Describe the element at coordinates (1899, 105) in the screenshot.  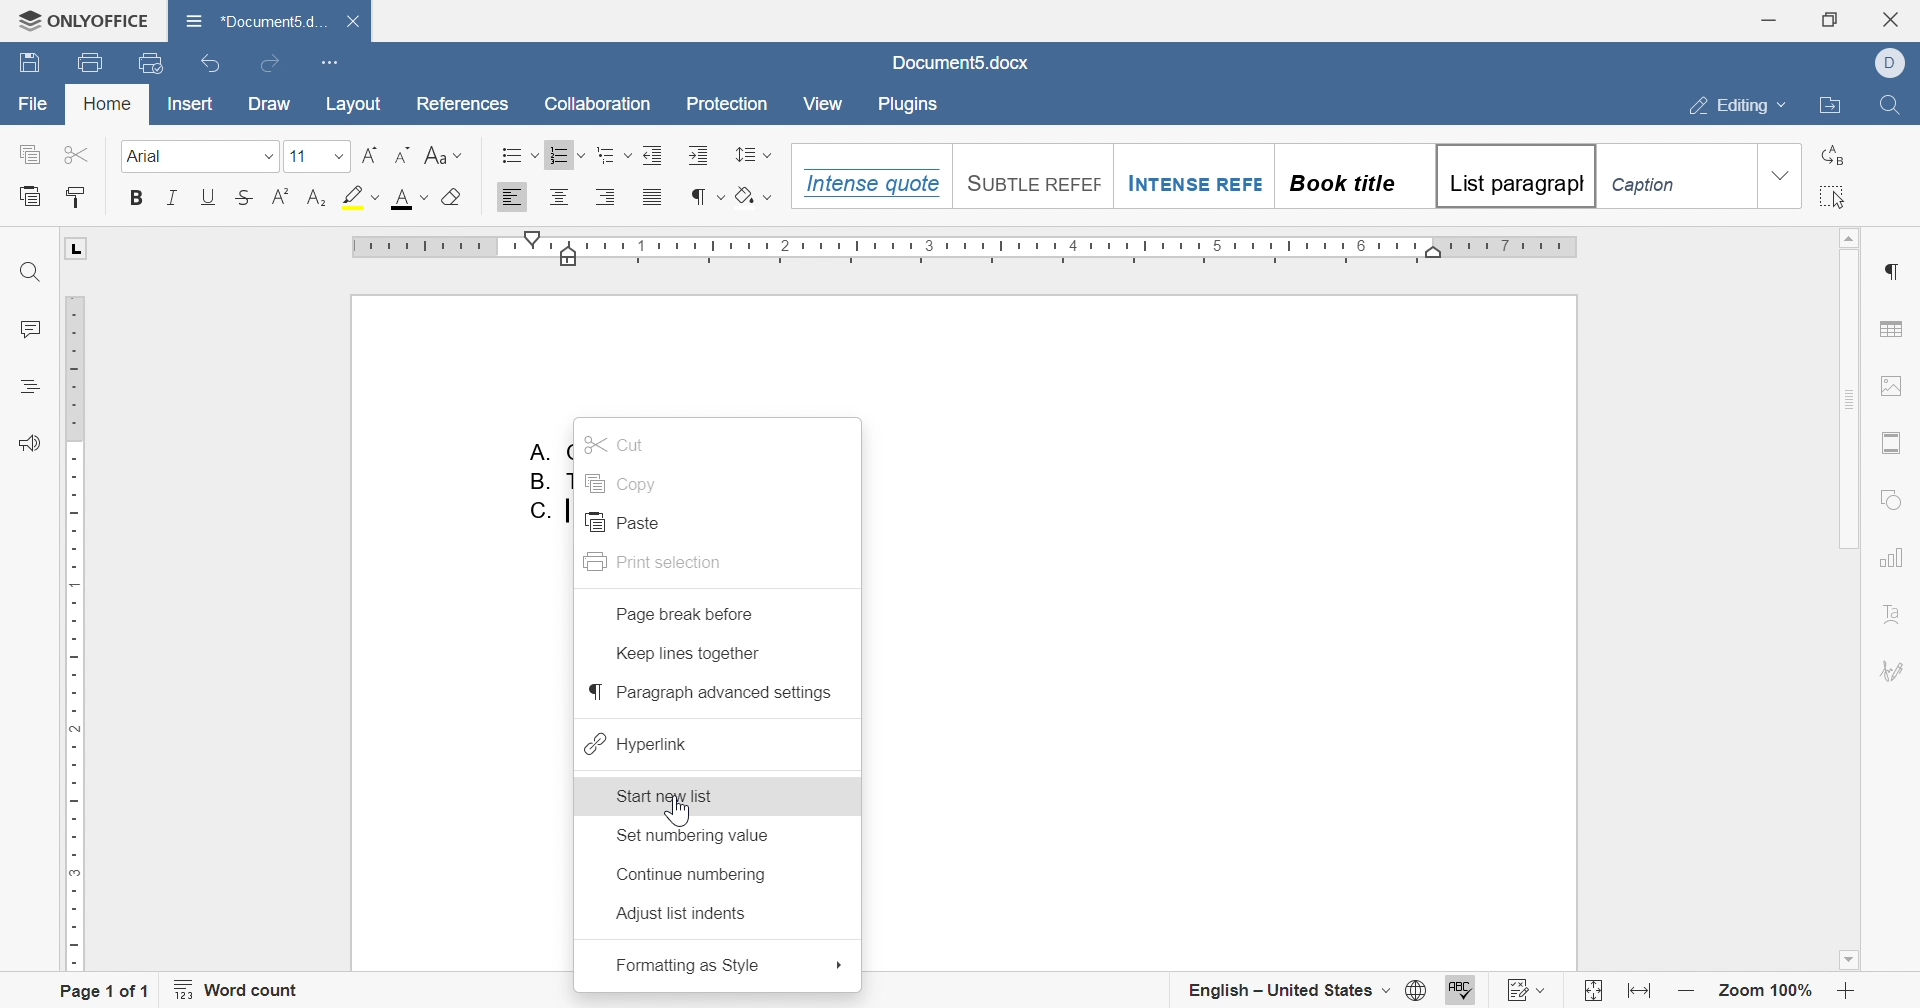
I see `find` at that location.